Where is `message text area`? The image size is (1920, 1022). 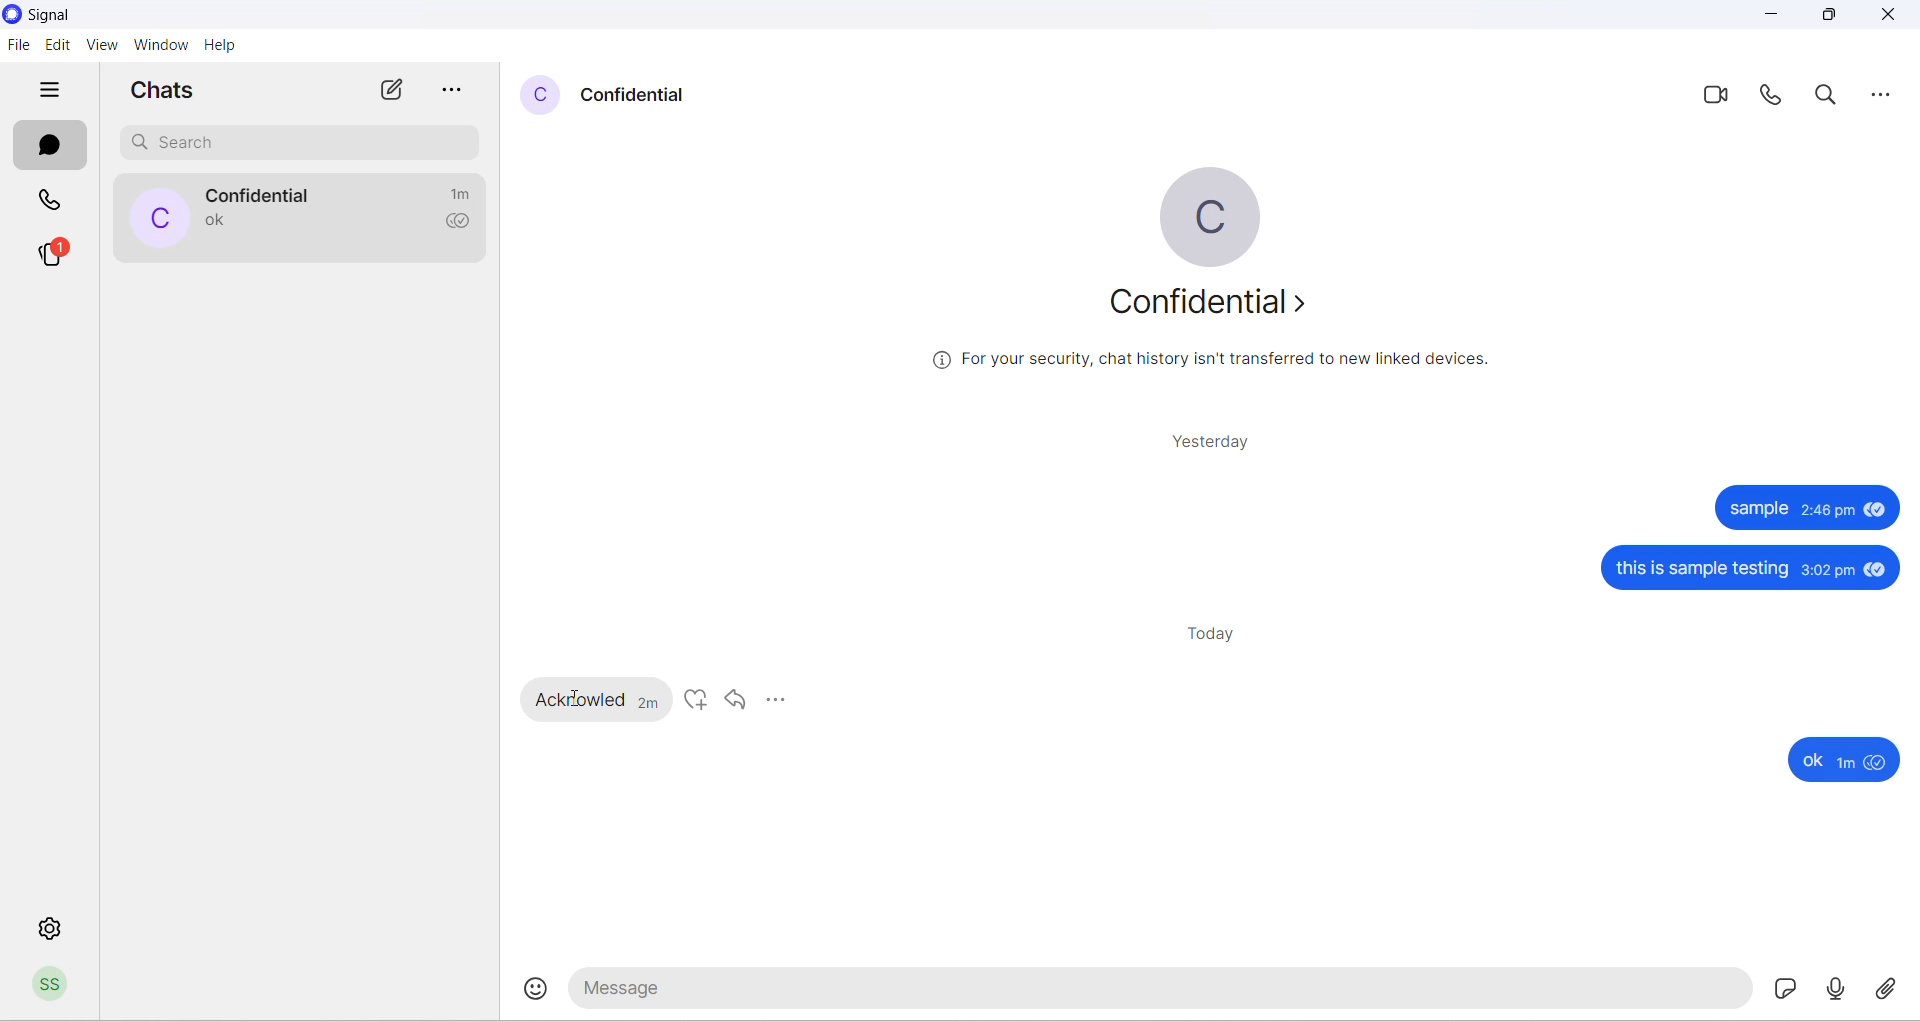
message text area is located at coordinates (1159, 991).